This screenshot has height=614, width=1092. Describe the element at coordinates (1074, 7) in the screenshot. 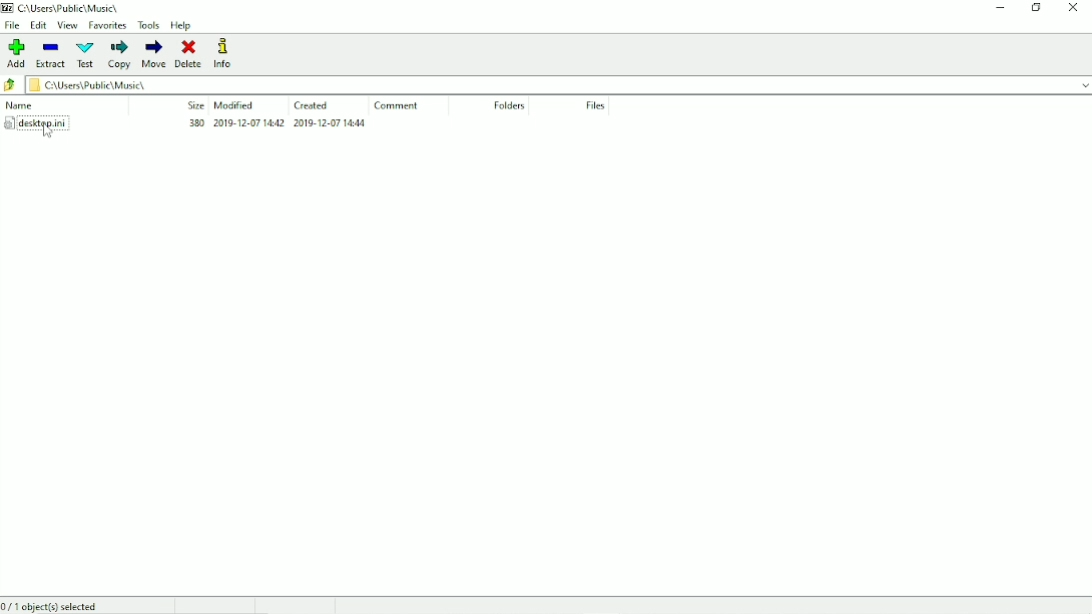

I see `Close` at that location.